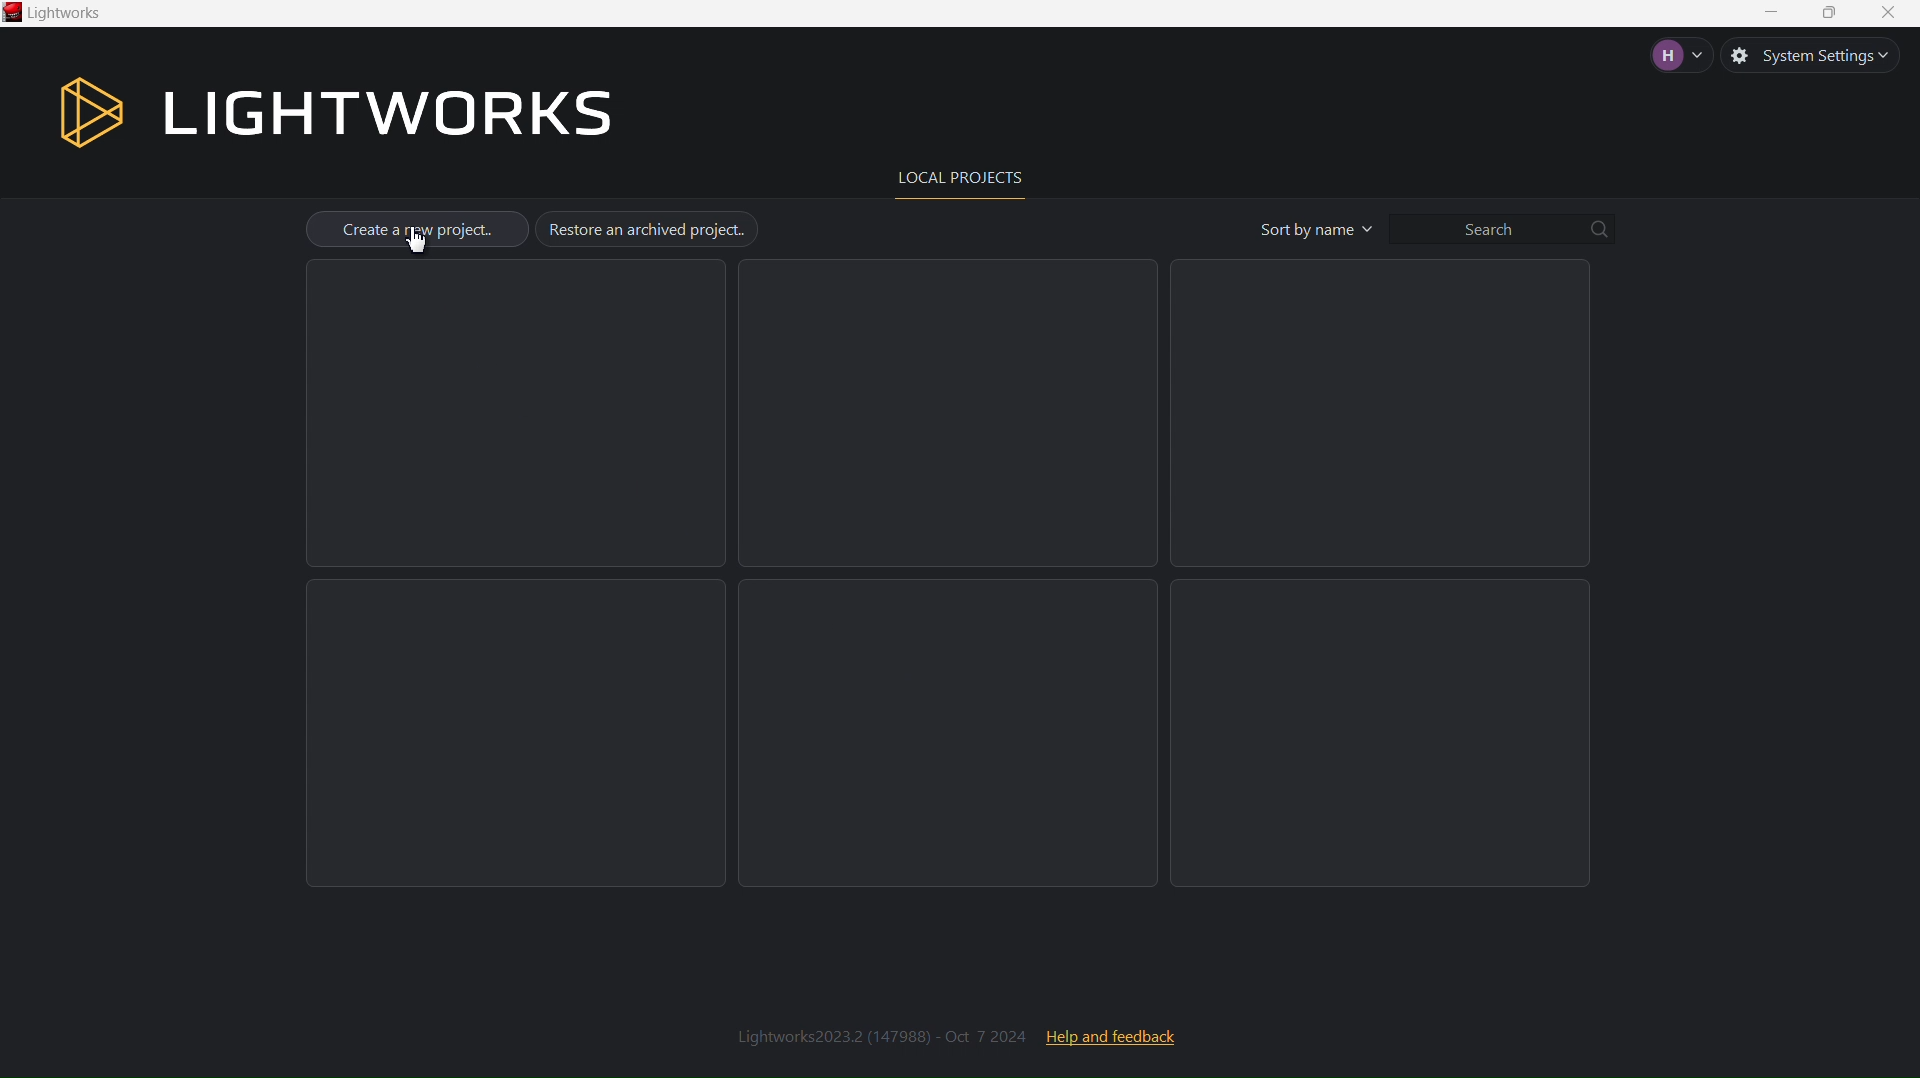  Describe the element at coordinates (1826, 15) in the screenshot. I see `Maximize` at that location.